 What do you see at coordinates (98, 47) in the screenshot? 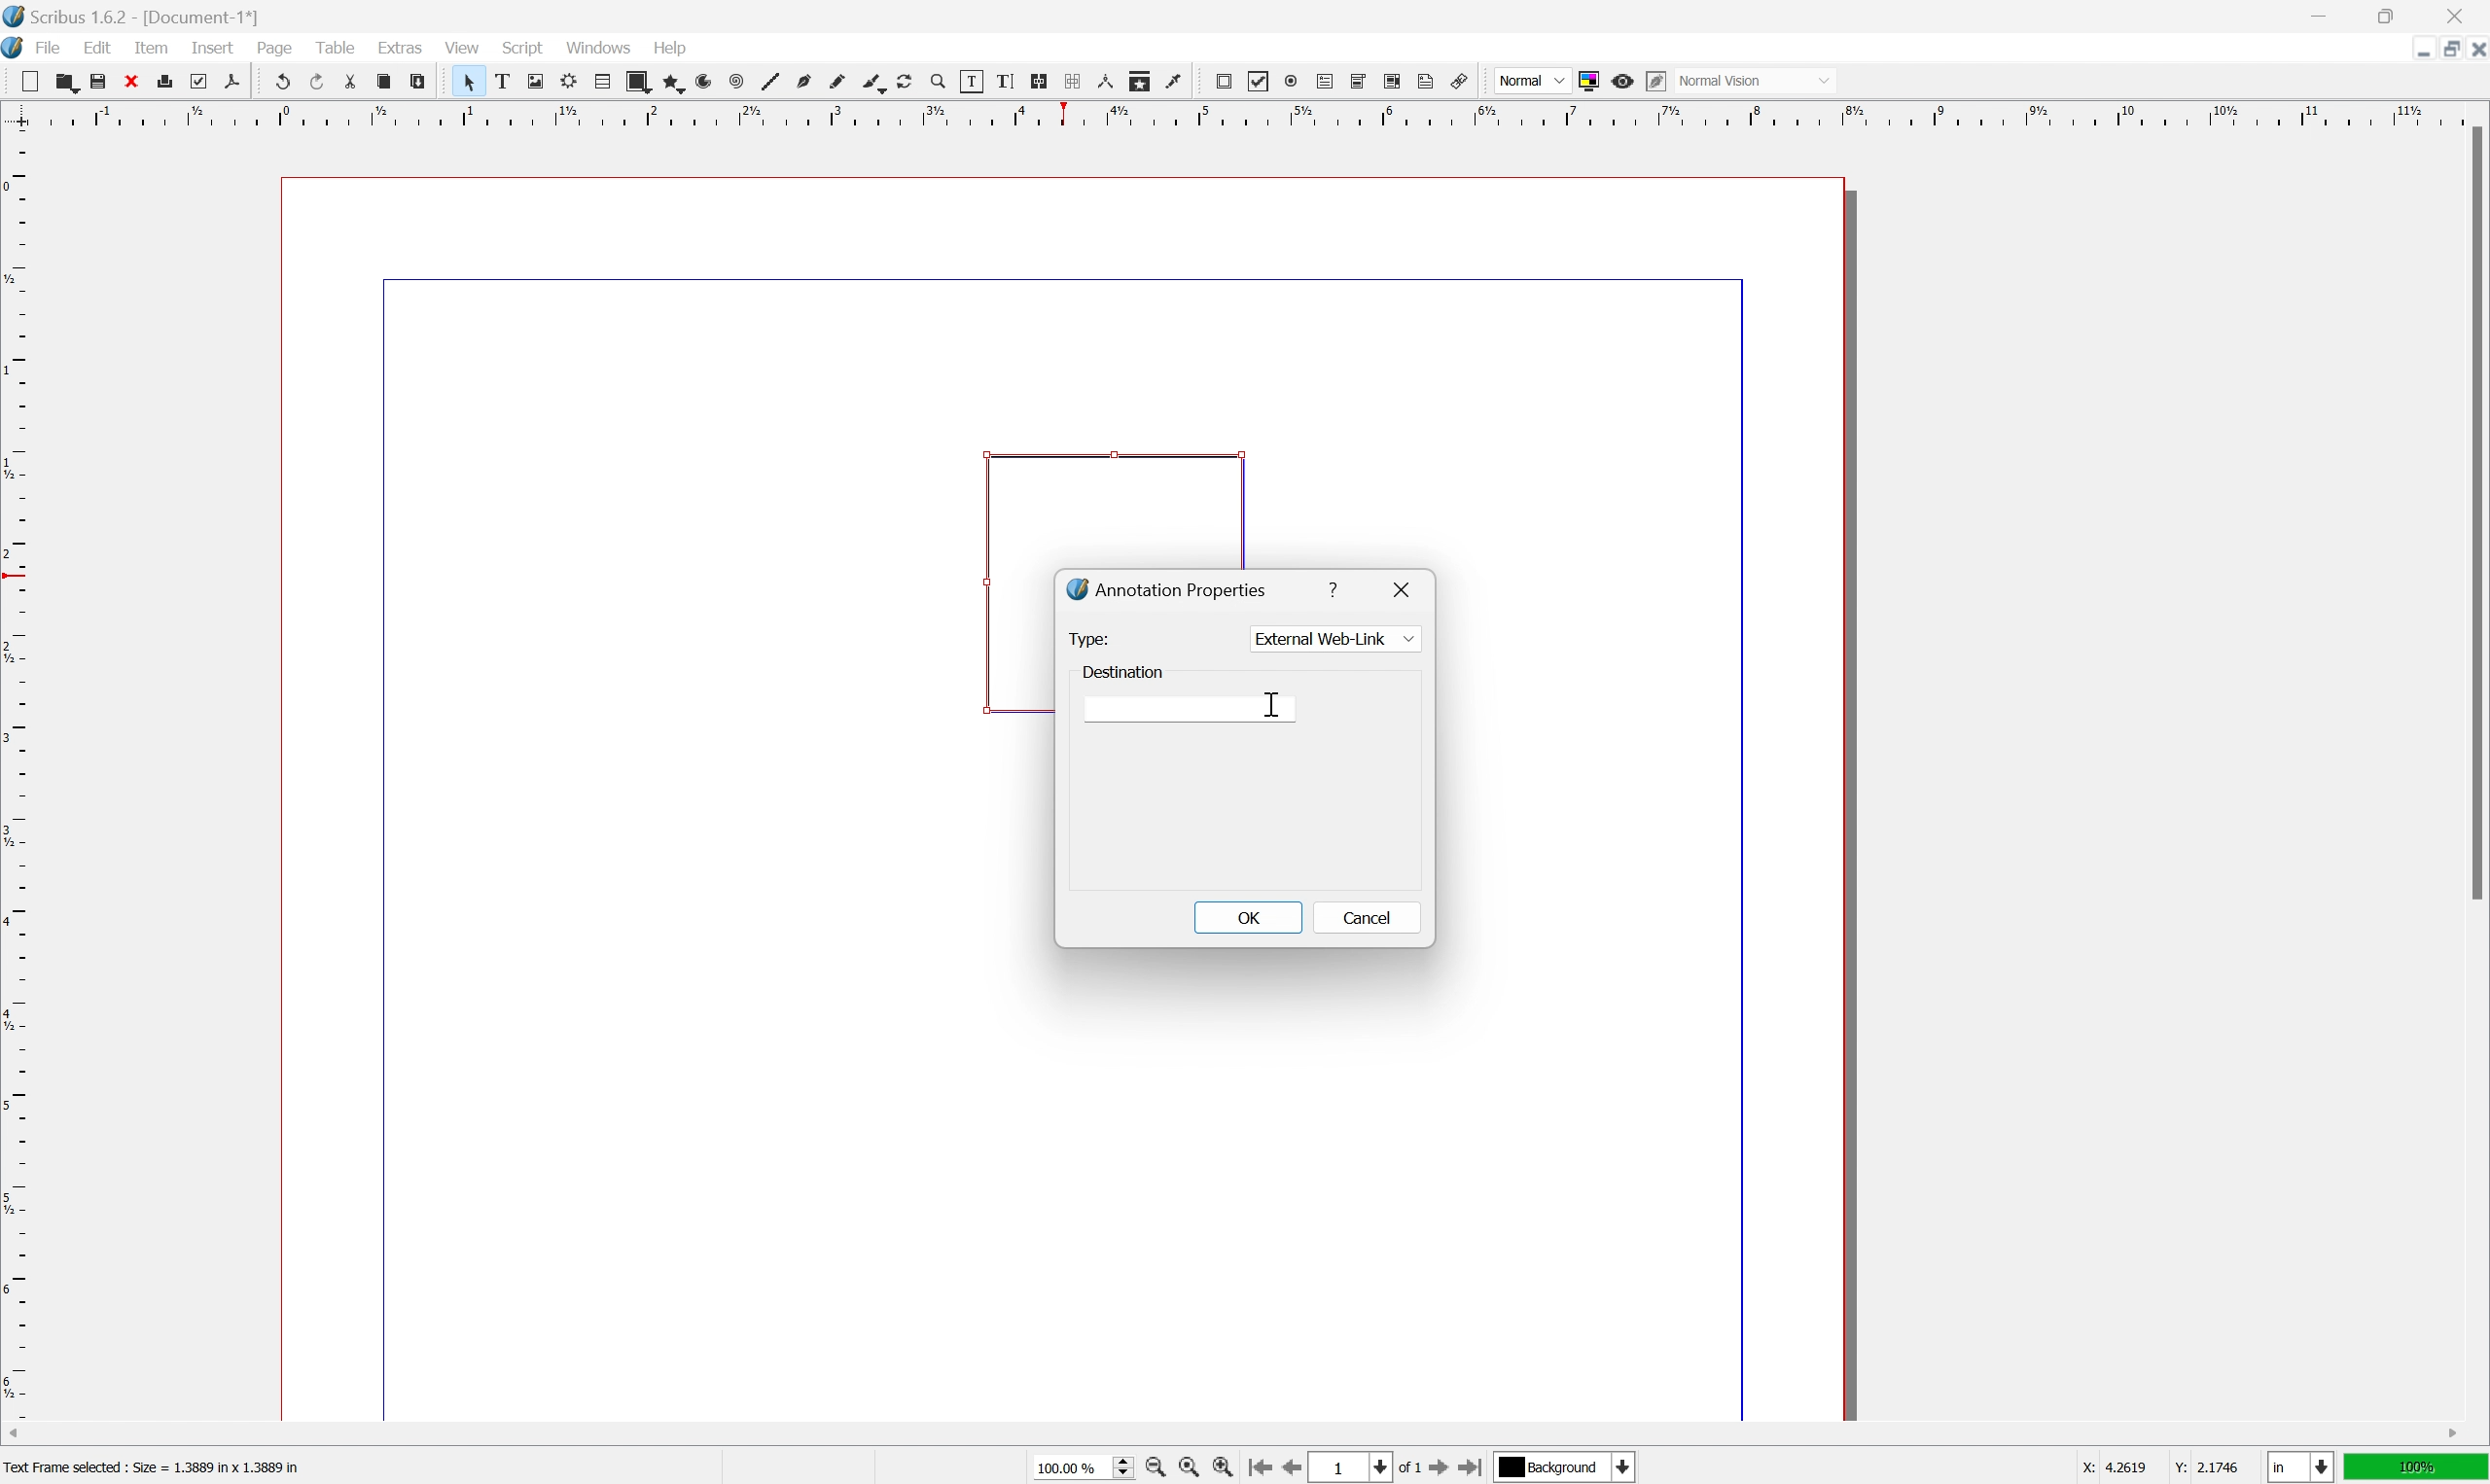
I see `edit` at bounding box center [98, 47].